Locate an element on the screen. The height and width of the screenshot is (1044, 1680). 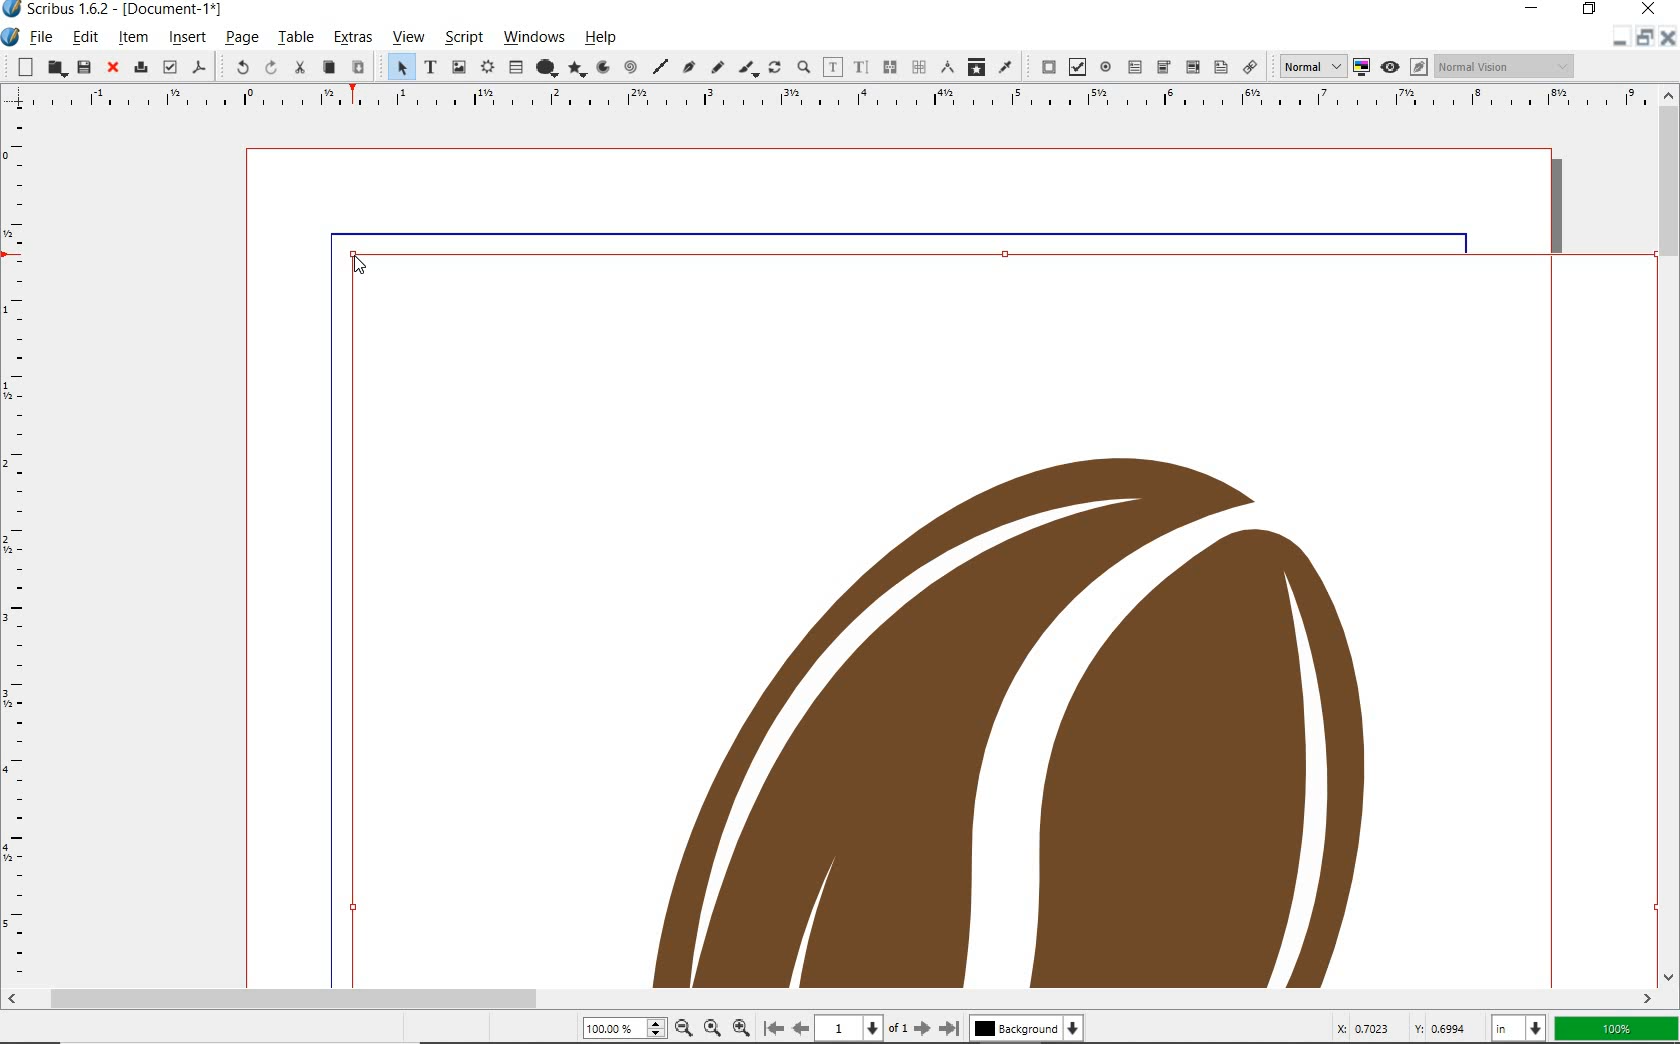
rotate item is located at coordinates (775, 66).